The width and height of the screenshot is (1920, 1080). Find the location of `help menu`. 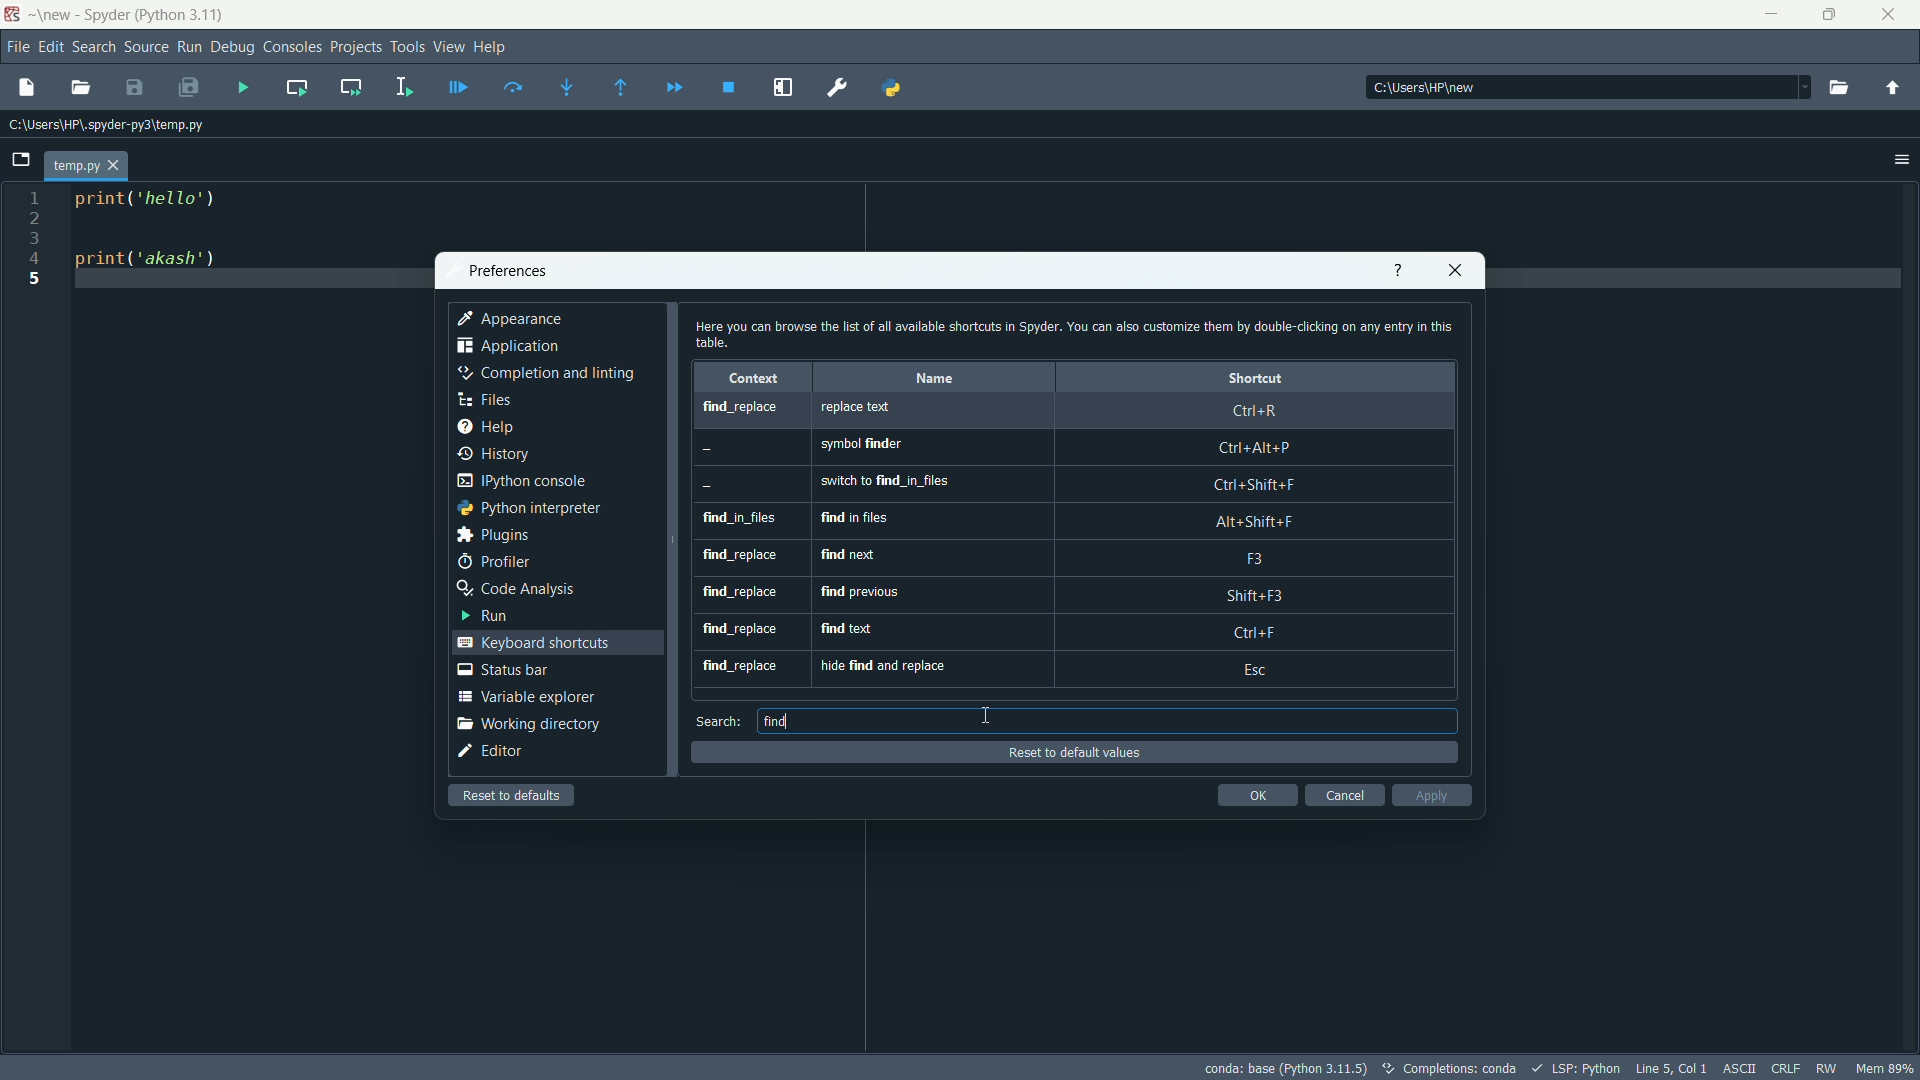

help menu is located at coordinates (495, 49).